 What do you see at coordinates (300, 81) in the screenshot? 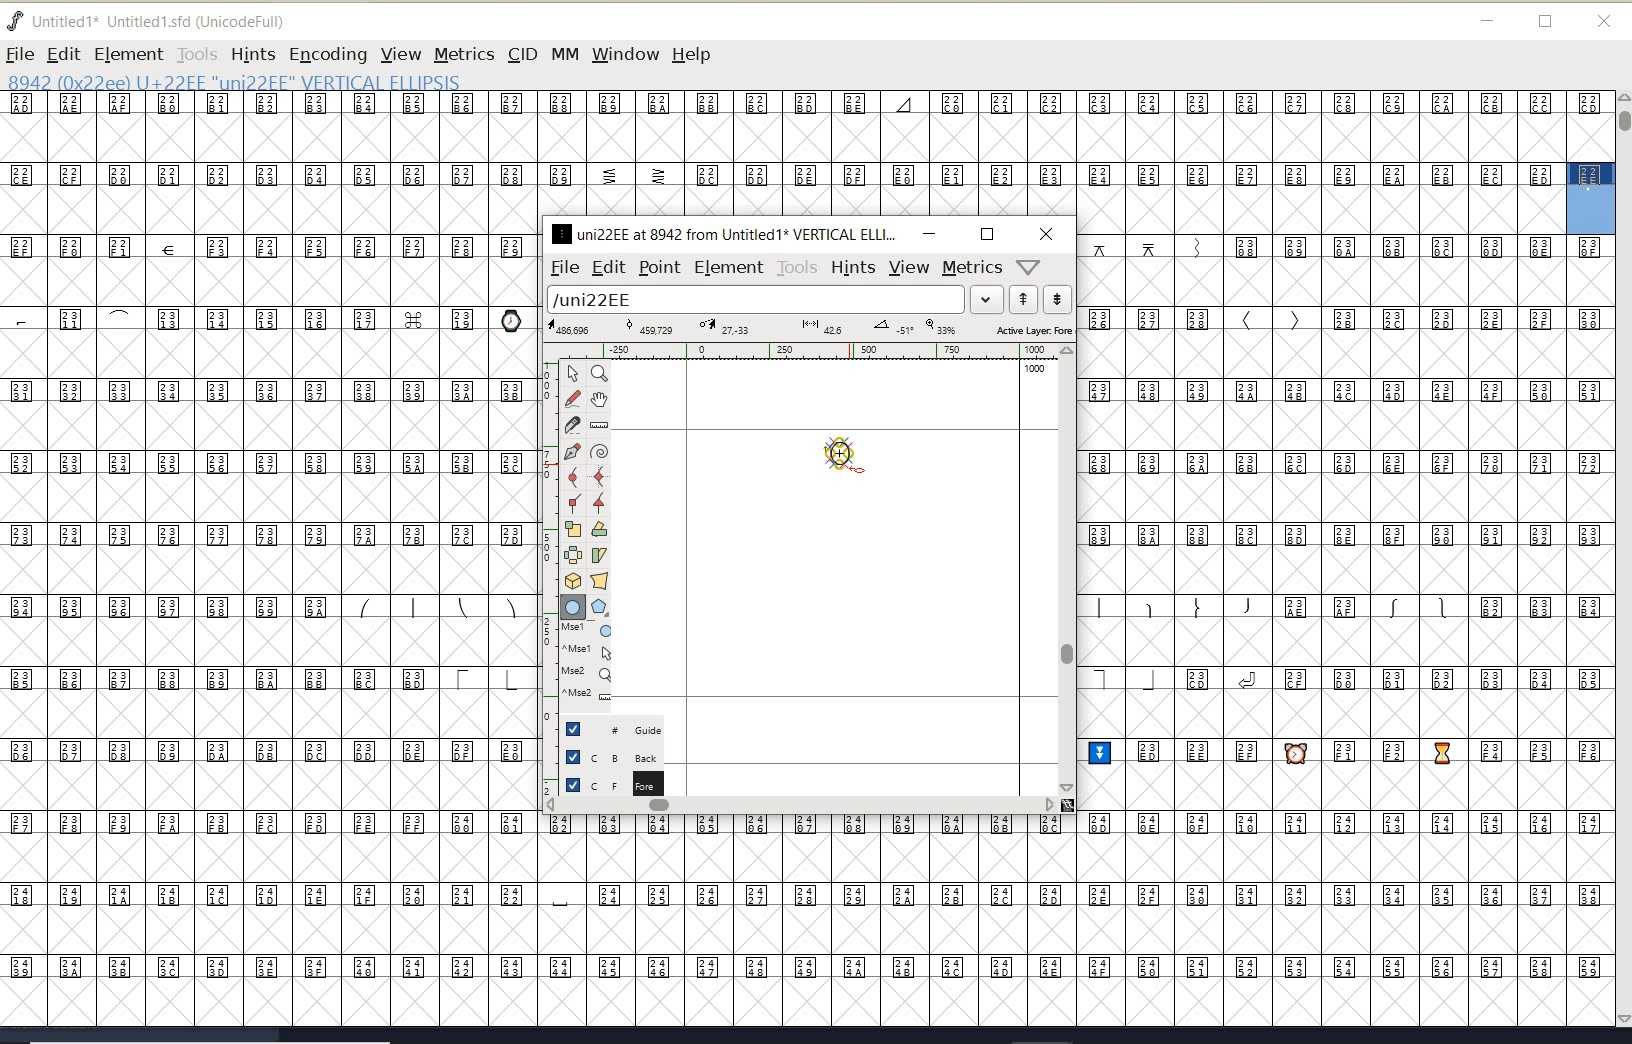
I see `8942 (0x22ee) U+22EE "uni22EE" VERTICAL EllIPSIS` at bounding box center [300, 81].